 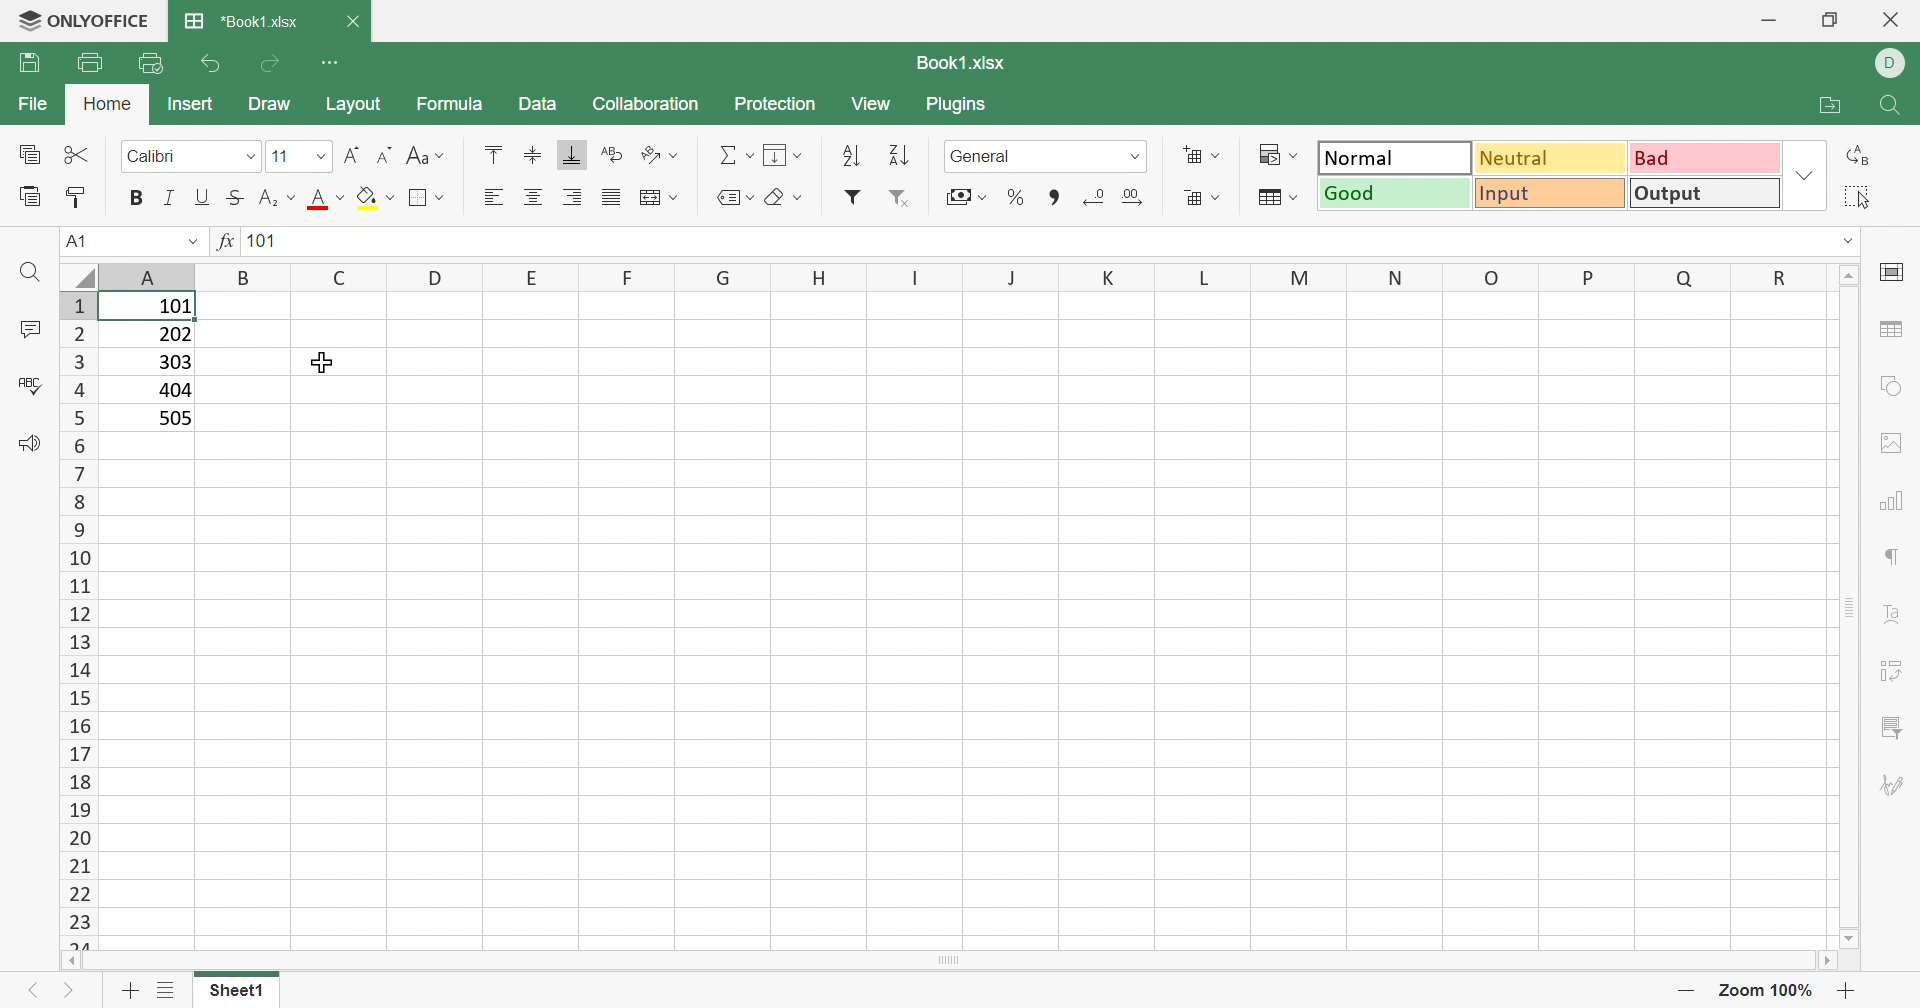 I want to click on Decrease decimals, so click(x=1099, y=197).